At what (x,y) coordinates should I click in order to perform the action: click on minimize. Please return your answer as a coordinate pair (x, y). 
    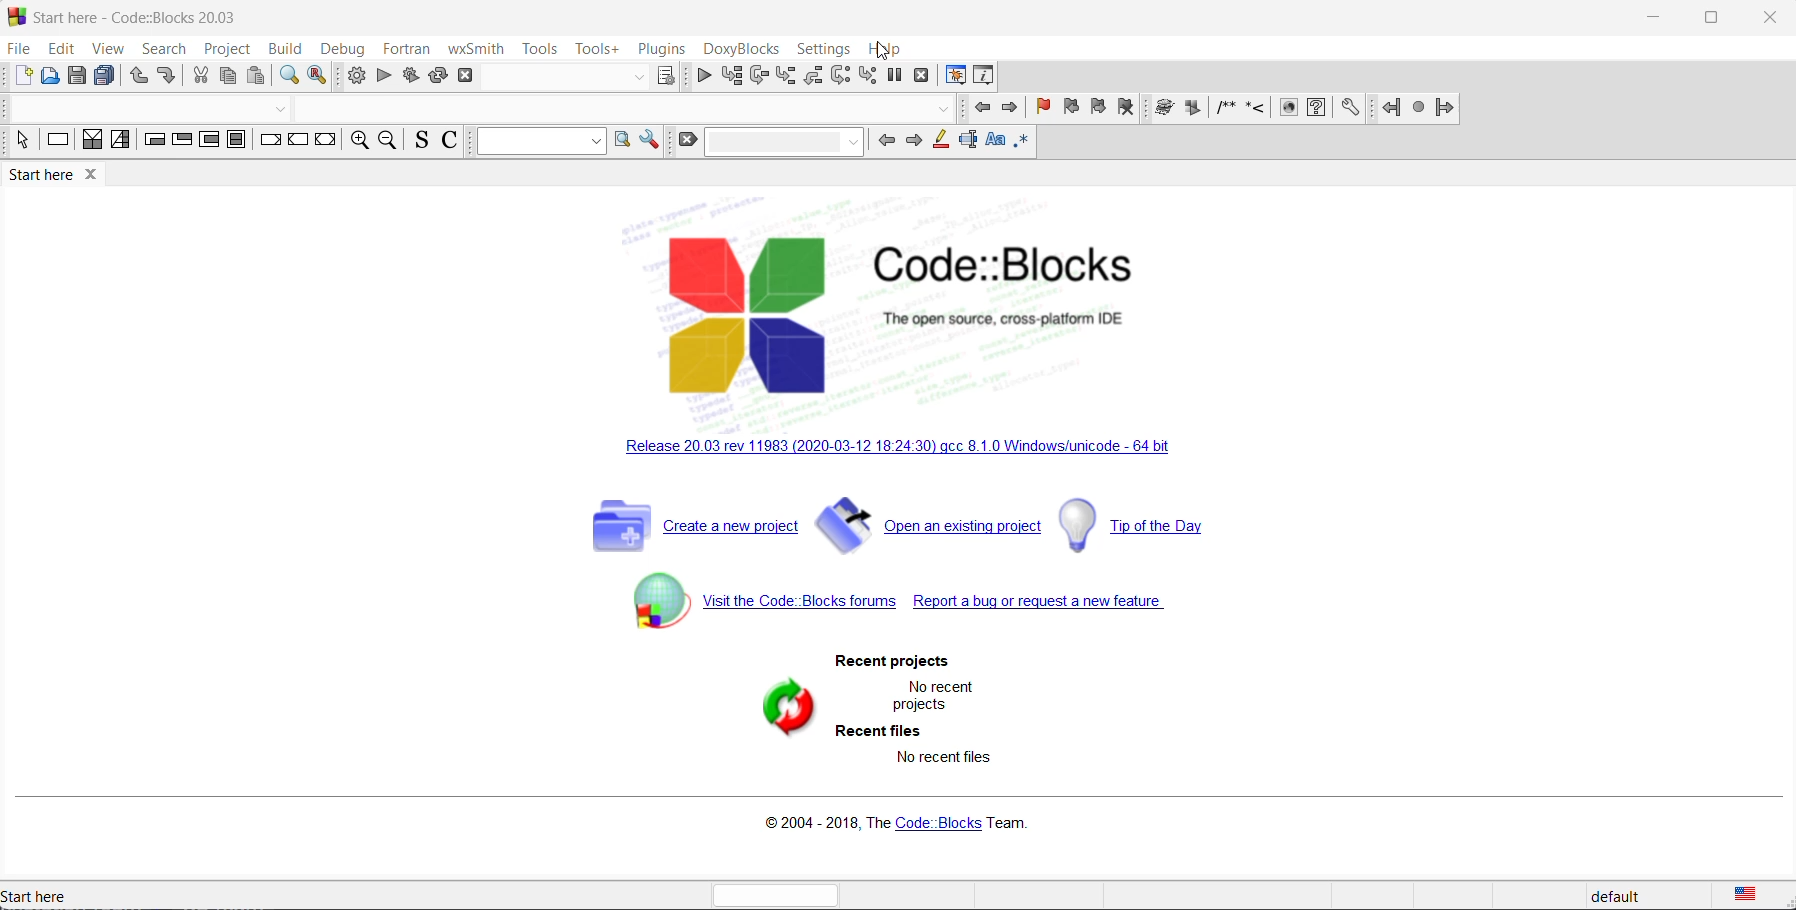
    Looking at the image, I should click on (1656, 17).